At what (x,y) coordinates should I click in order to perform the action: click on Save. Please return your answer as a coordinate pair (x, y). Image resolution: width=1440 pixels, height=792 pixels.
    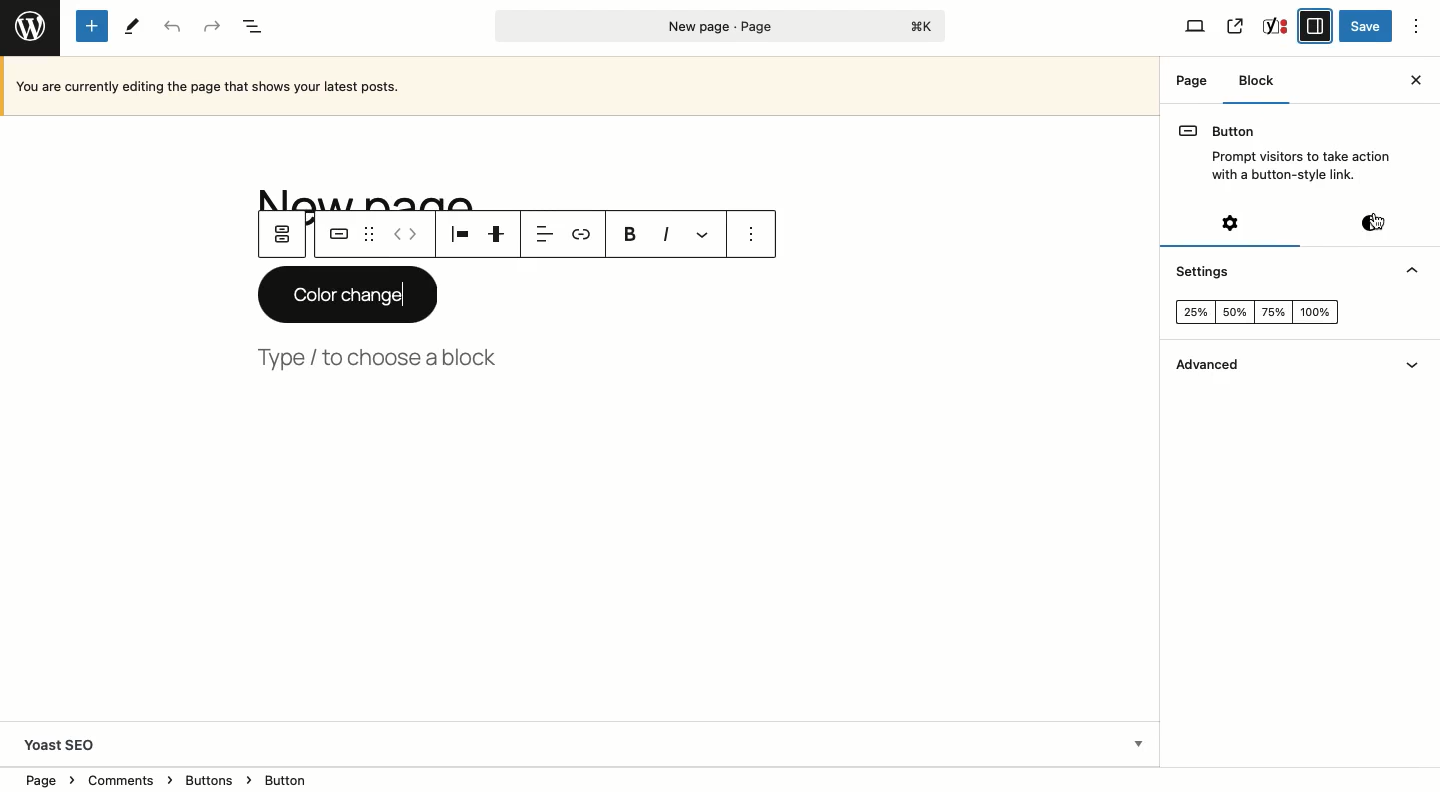
    Looking at the image, I should click on (1367, 27).